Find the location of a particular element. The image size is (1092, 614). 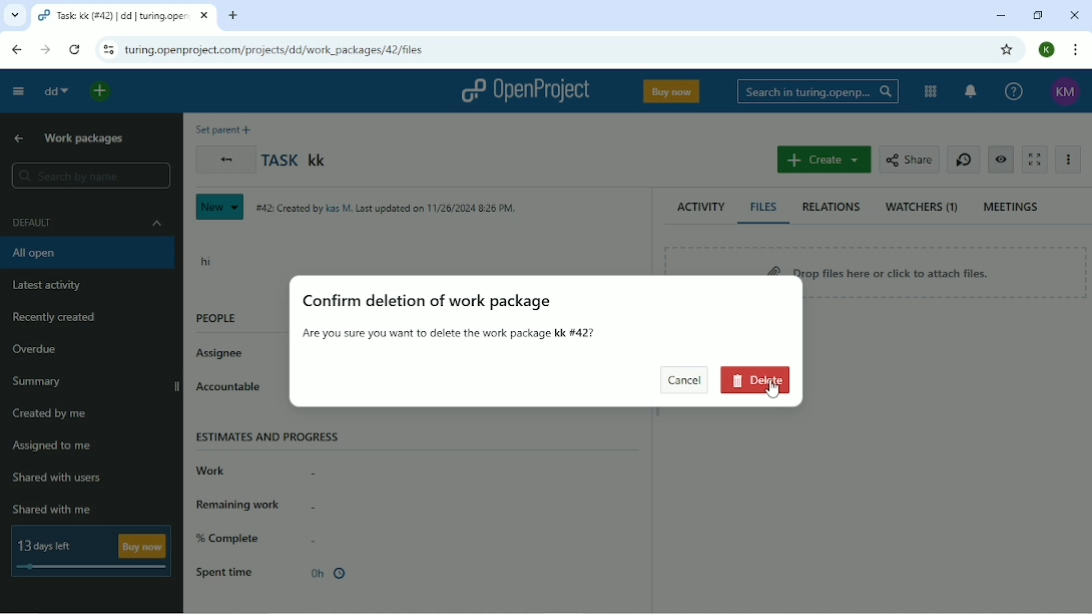

Overdue is located at coordinates (35, 350).